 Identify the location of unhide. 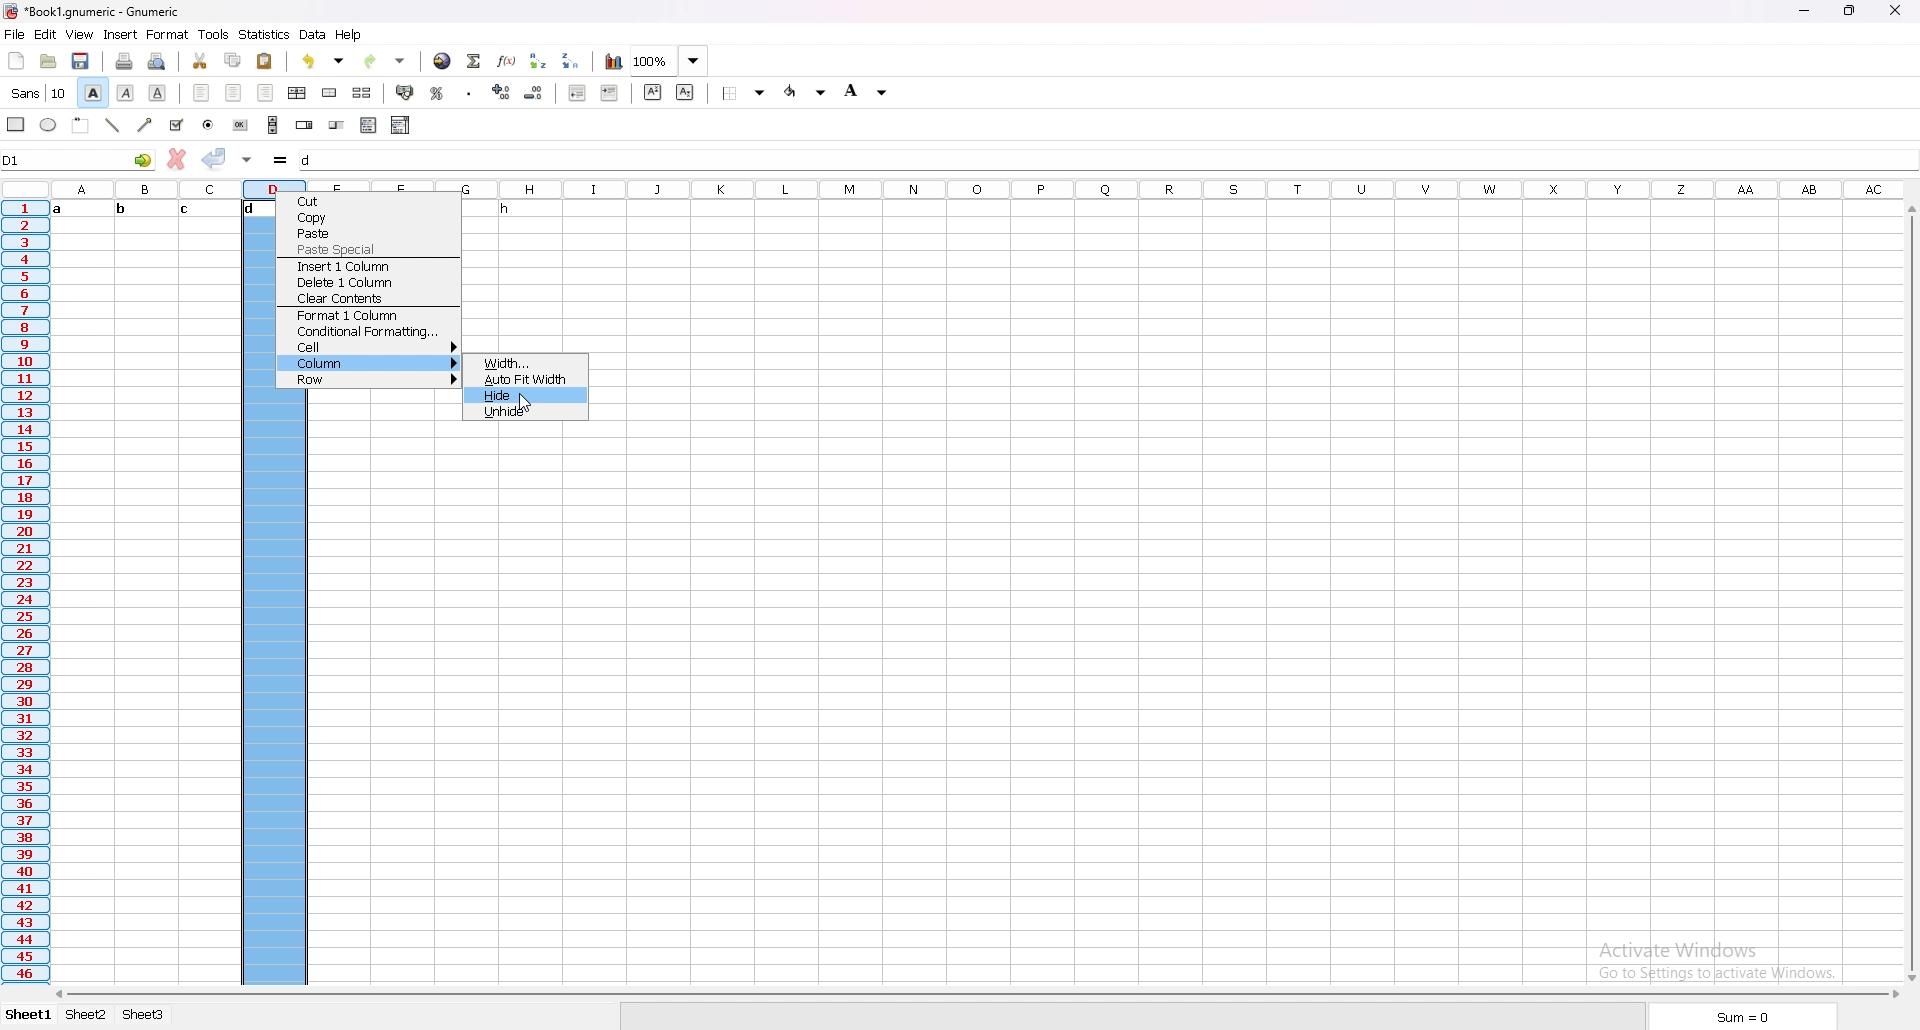
(526, 413).